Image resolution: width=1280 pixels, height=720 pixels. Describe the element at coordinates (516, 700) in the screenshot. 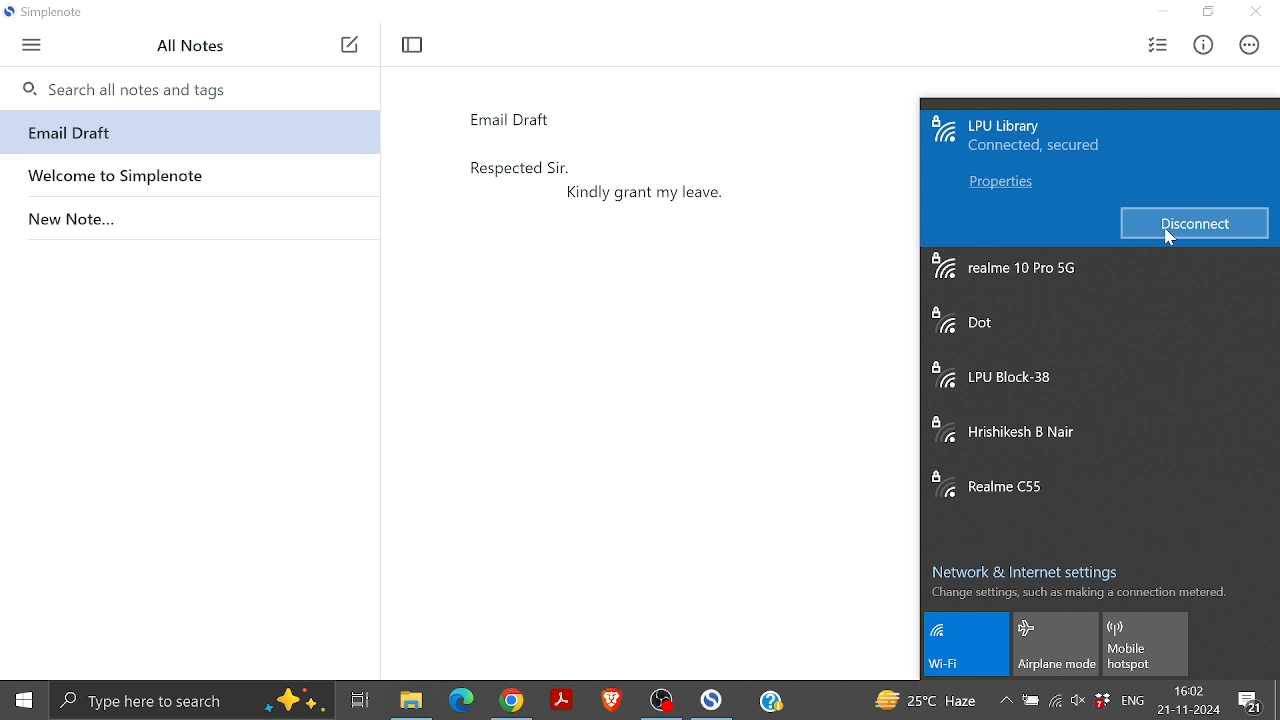

I see `Chrome` at that location.